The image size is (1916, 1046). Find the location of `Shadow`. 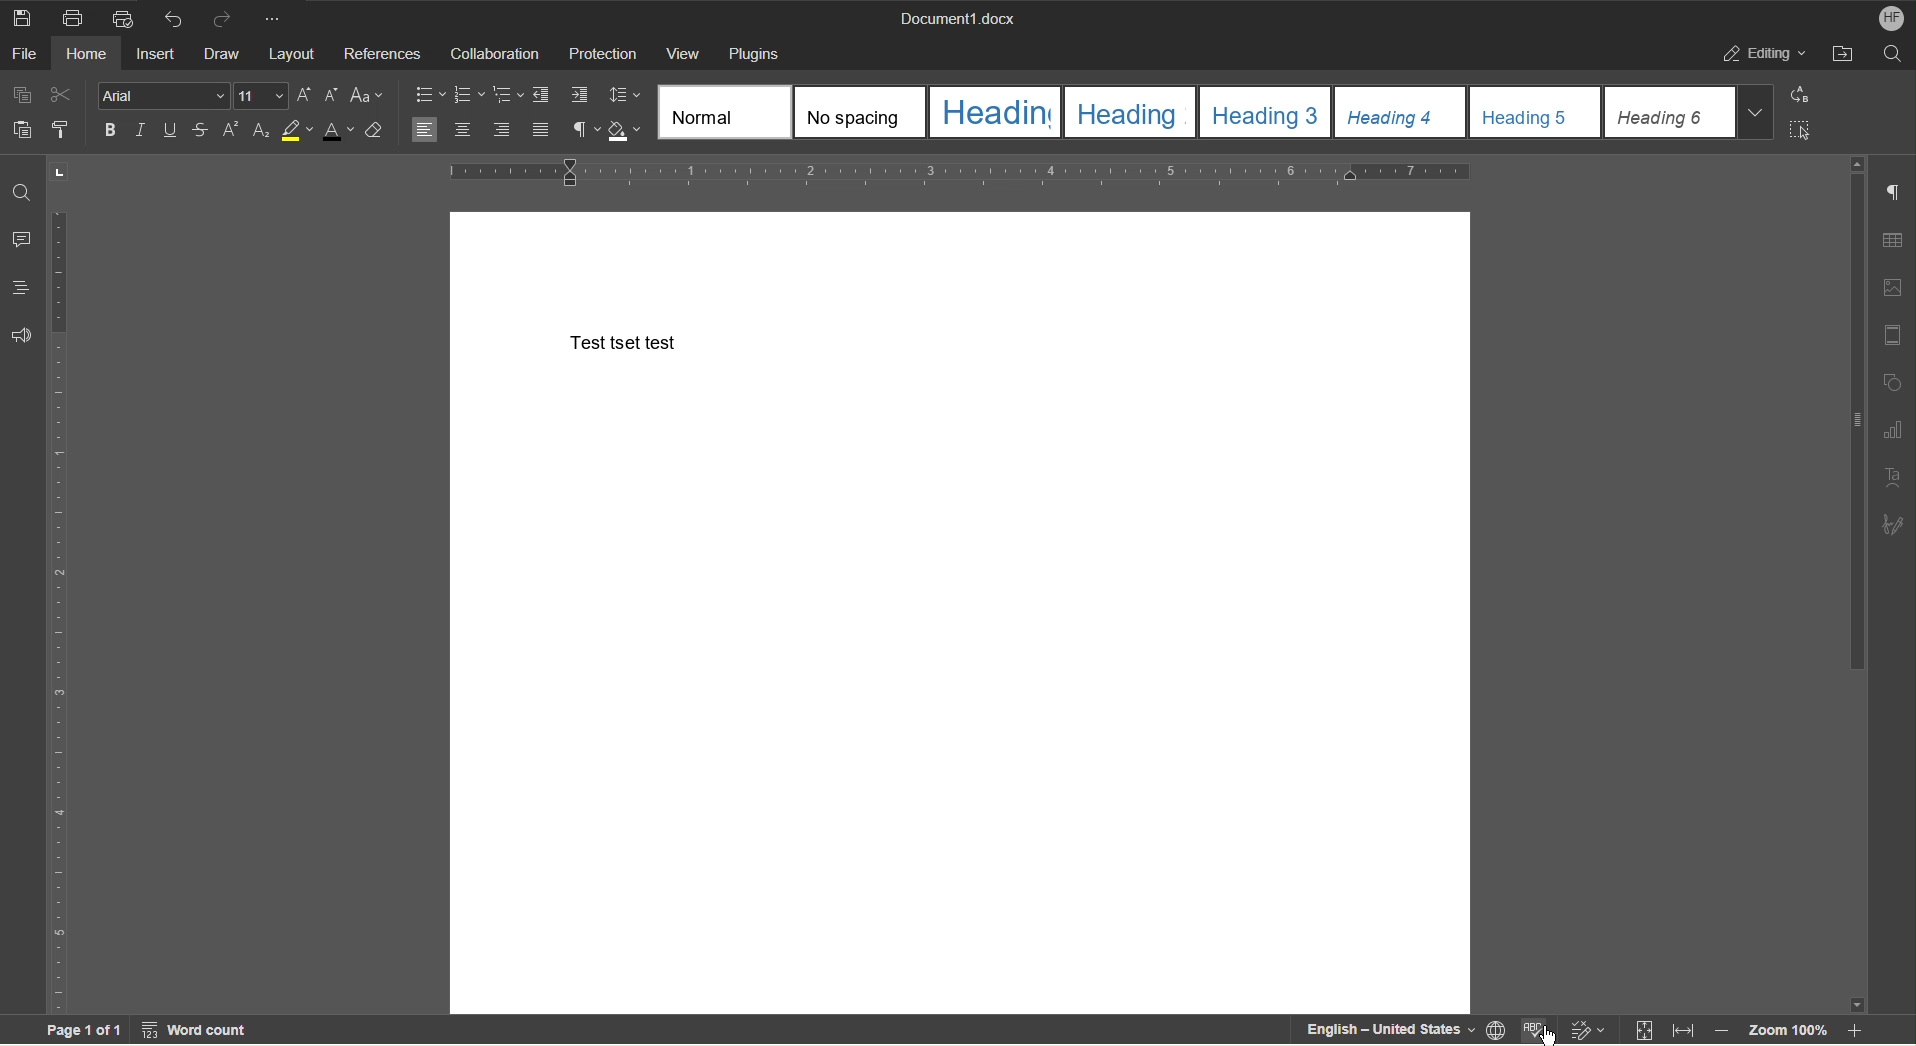

Shadow is located at coordinates (628, 132).